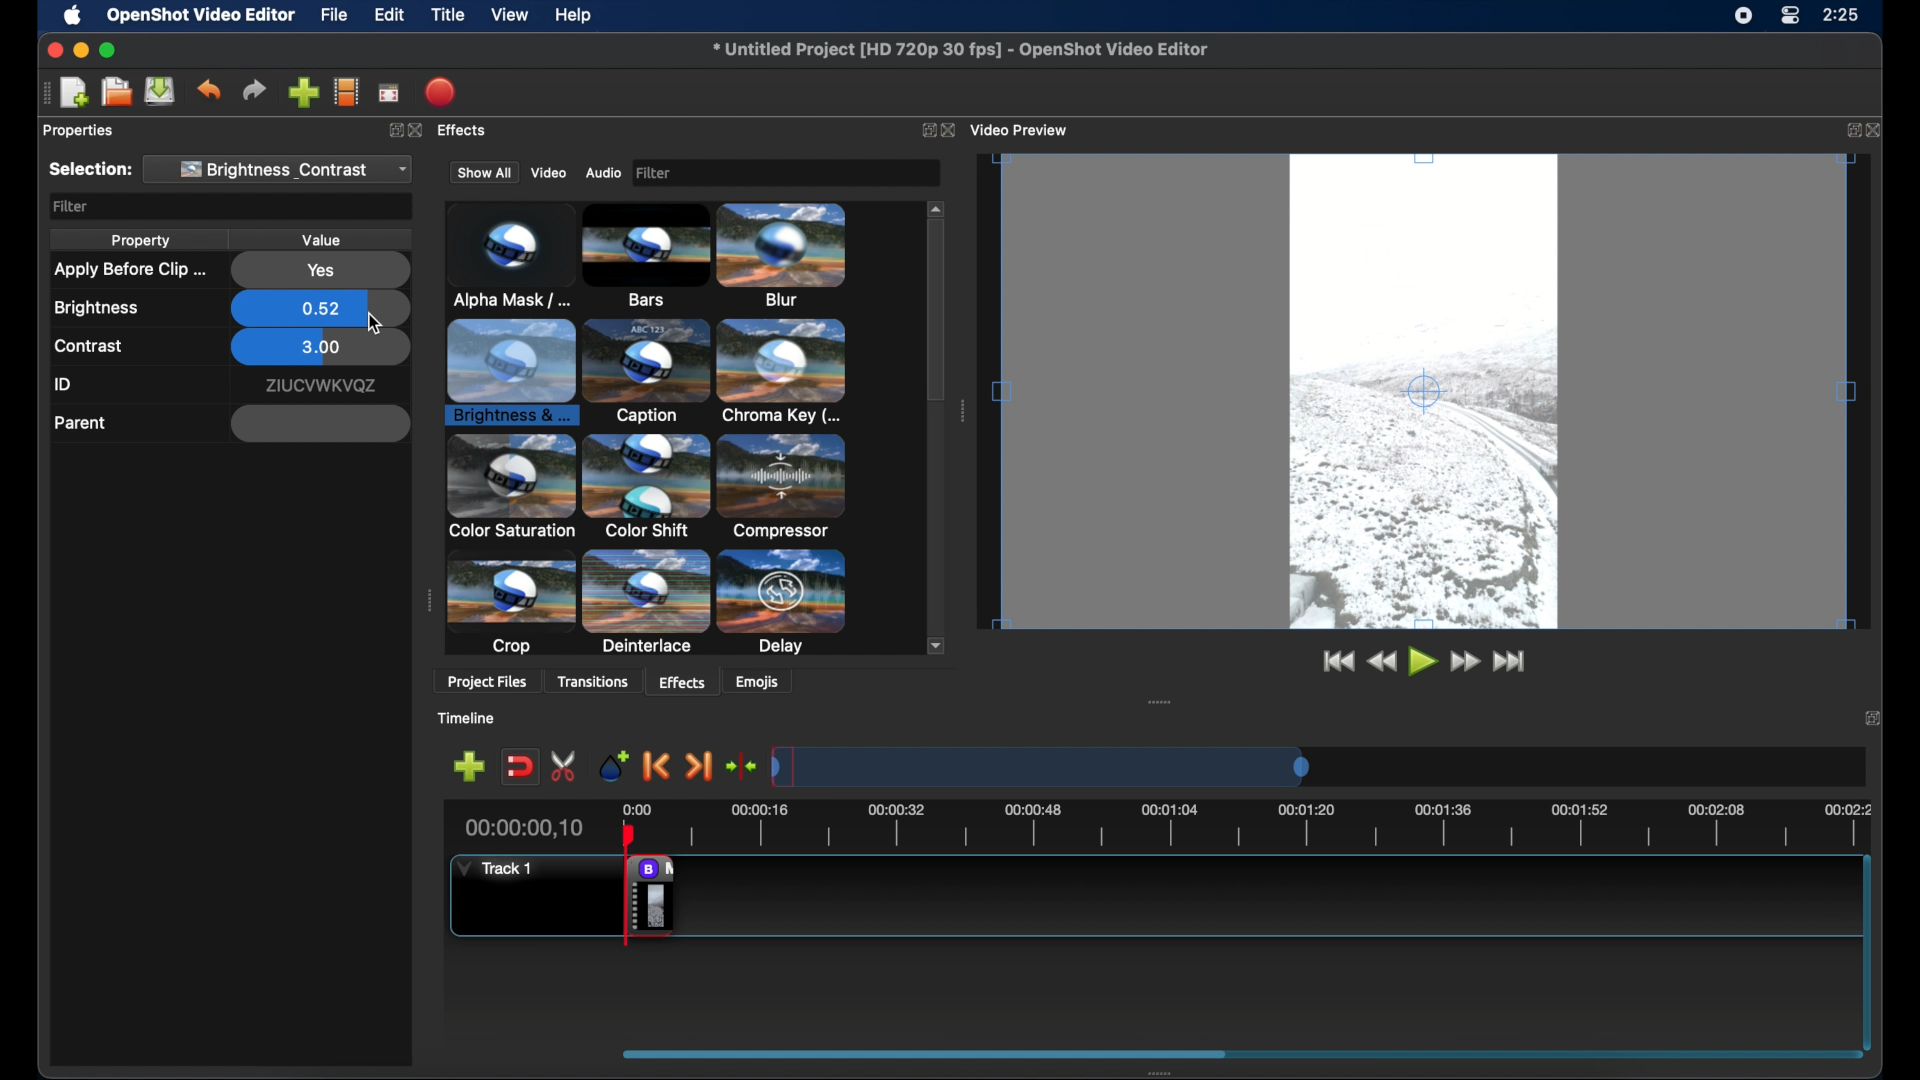  Describe the element at coordinates (679, 681) in the screenshot. I see `effects` at that location.